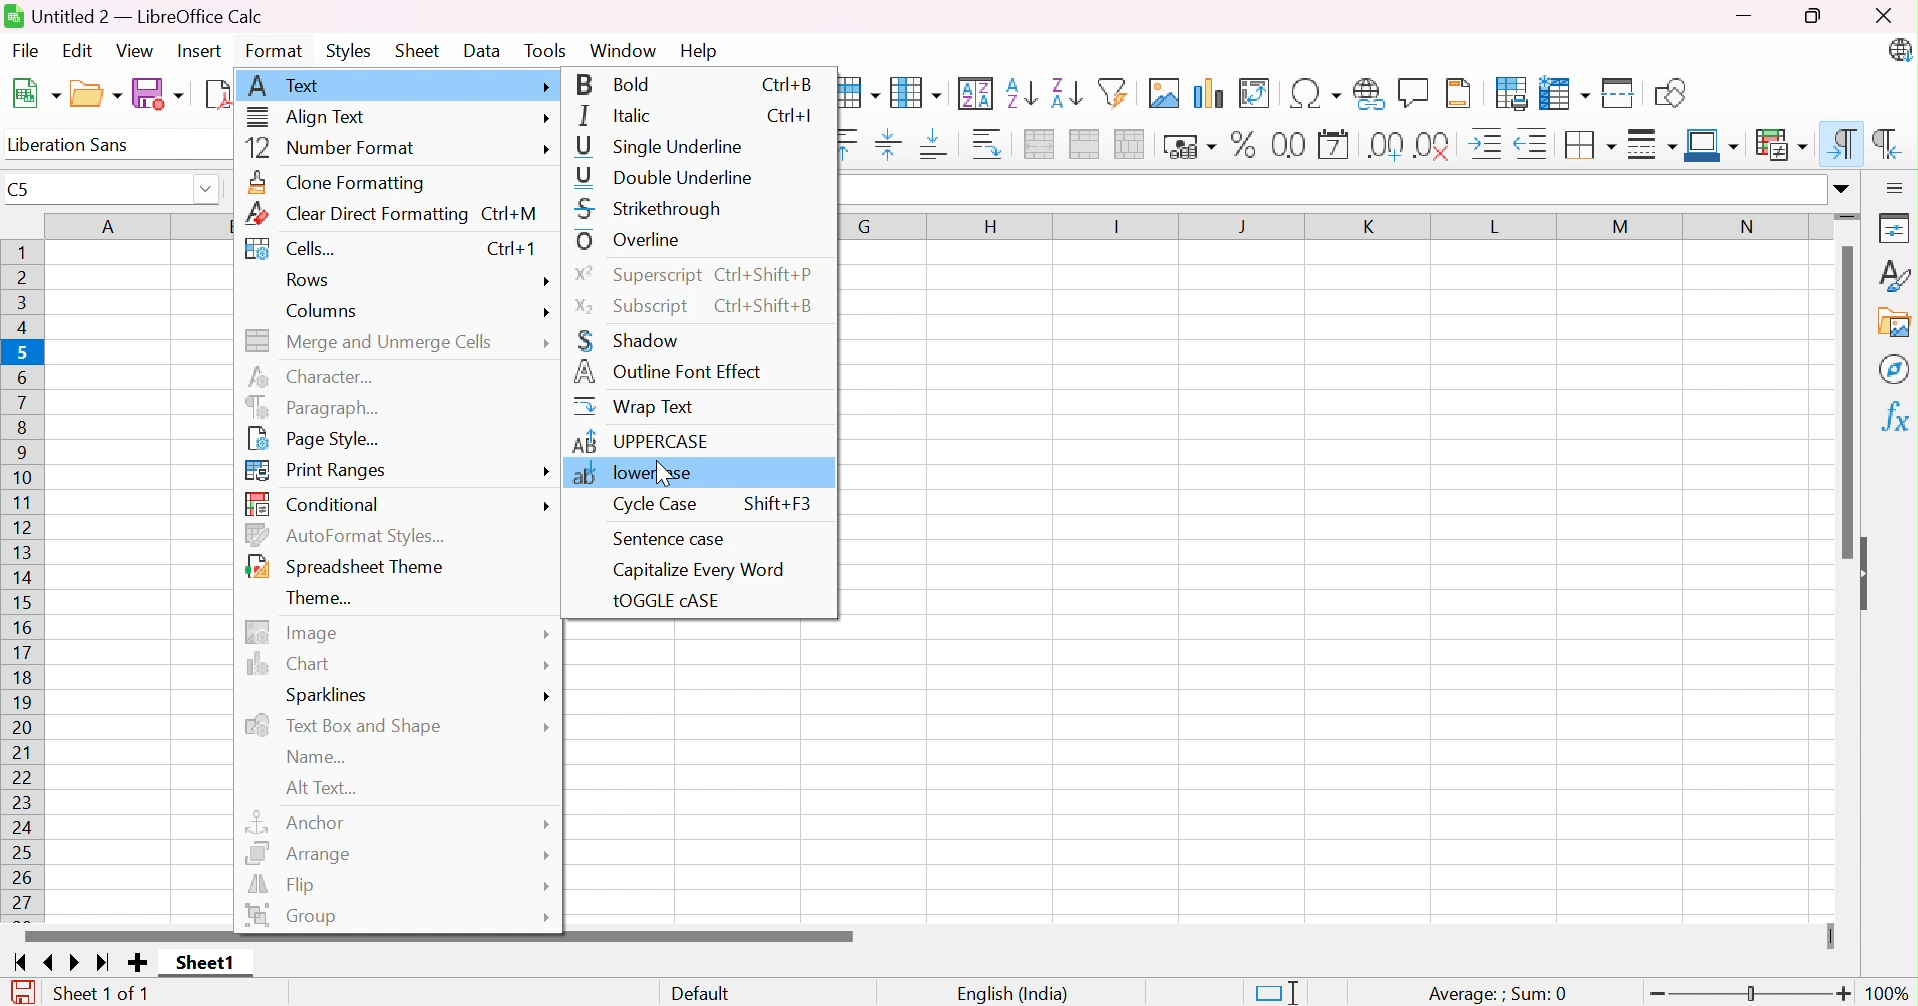 This screenshot has height=1006, width=1918. What do you see at coordinates (326, 788) in the screenshot?
I see `Alt text...` at bounding box center [326, 788].